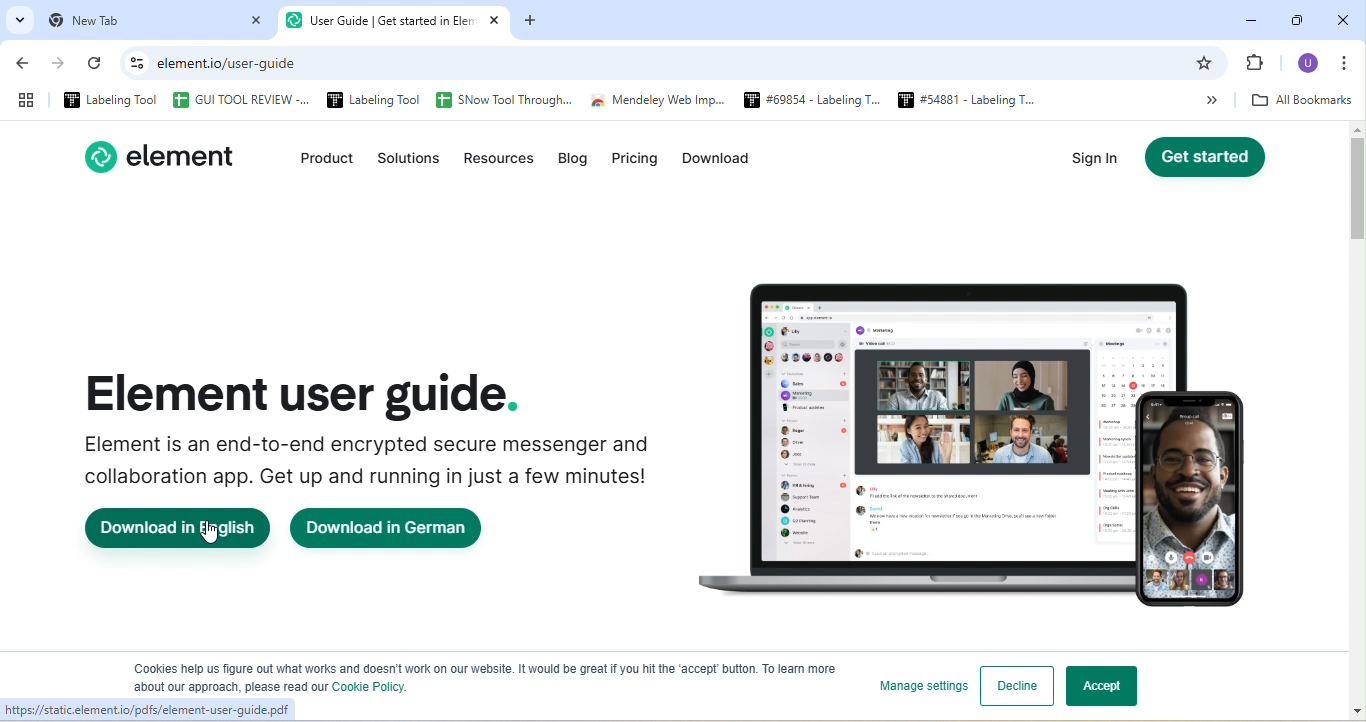 The image size is (1366, 722). I want to click on bookmark, so click(1208, 63).